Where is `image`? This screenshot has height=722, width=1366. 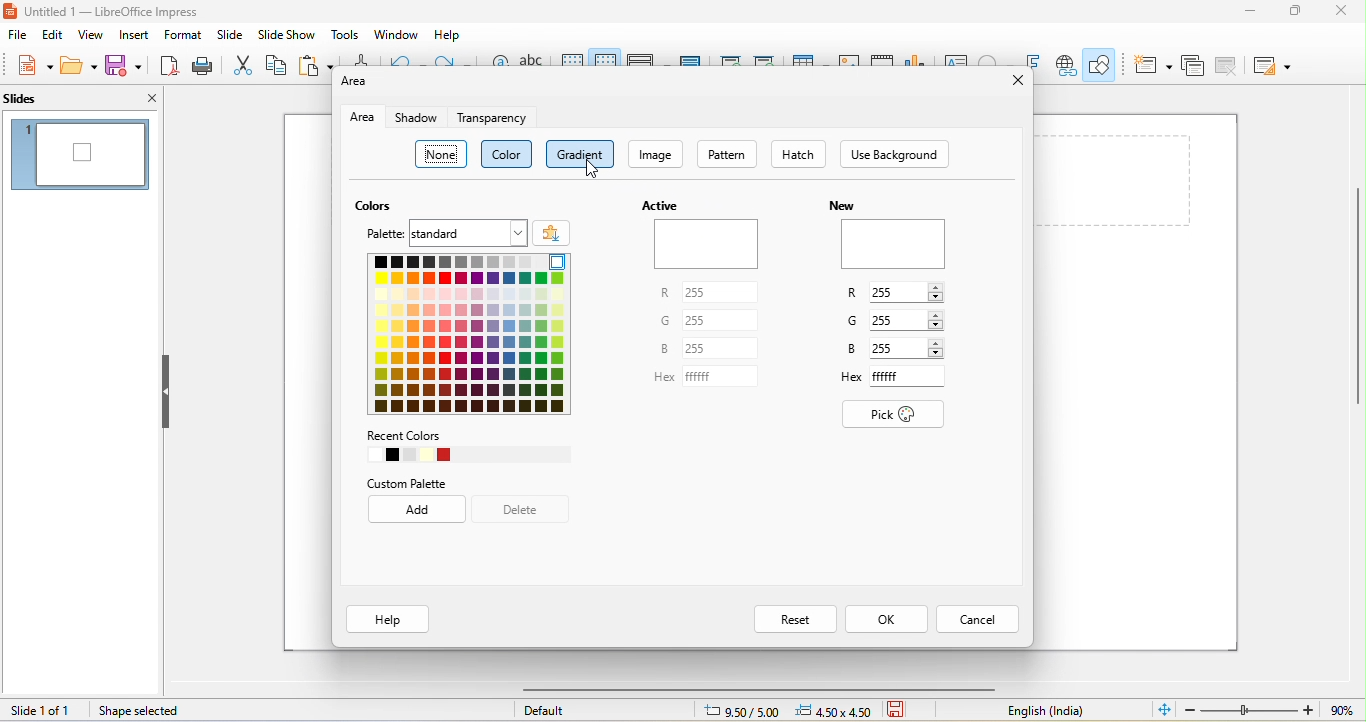
image is located at coordinates (656, 155).